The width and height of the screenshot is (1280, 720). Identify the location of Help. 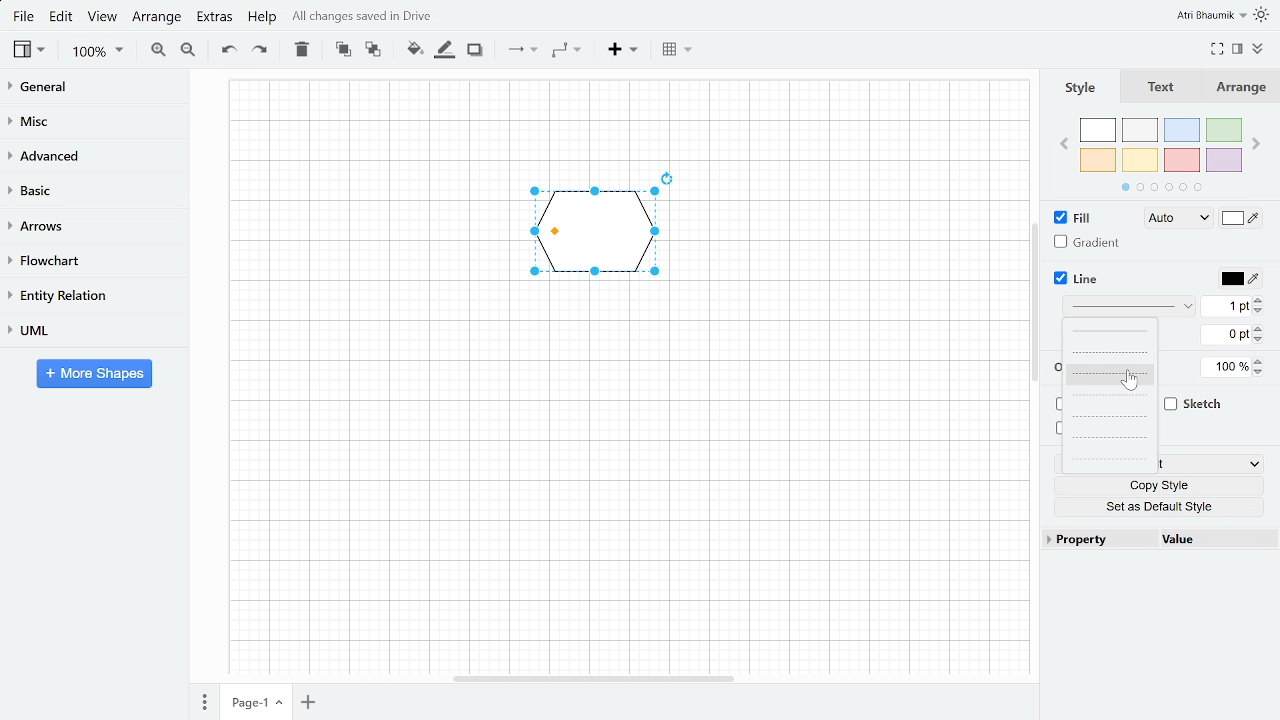
(266, 17).